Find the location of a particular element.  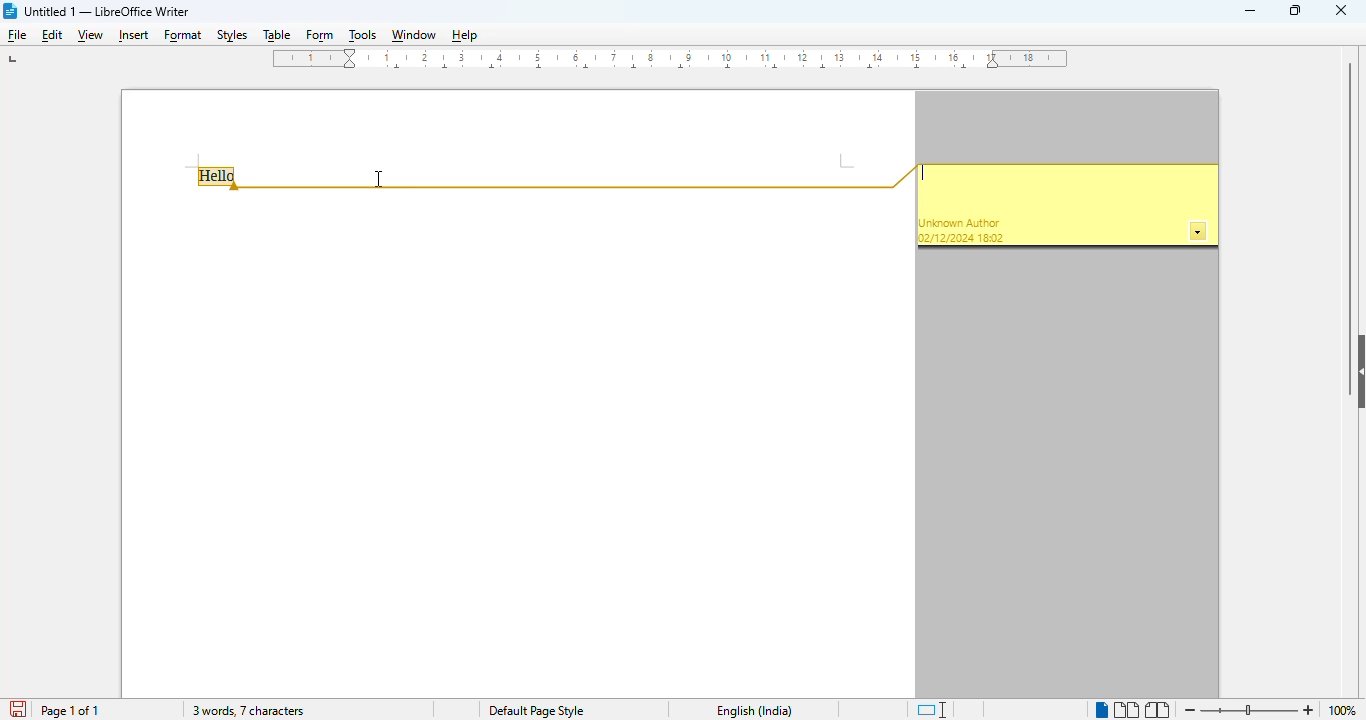

02/12/2024 is located at coordinates (946, 238).